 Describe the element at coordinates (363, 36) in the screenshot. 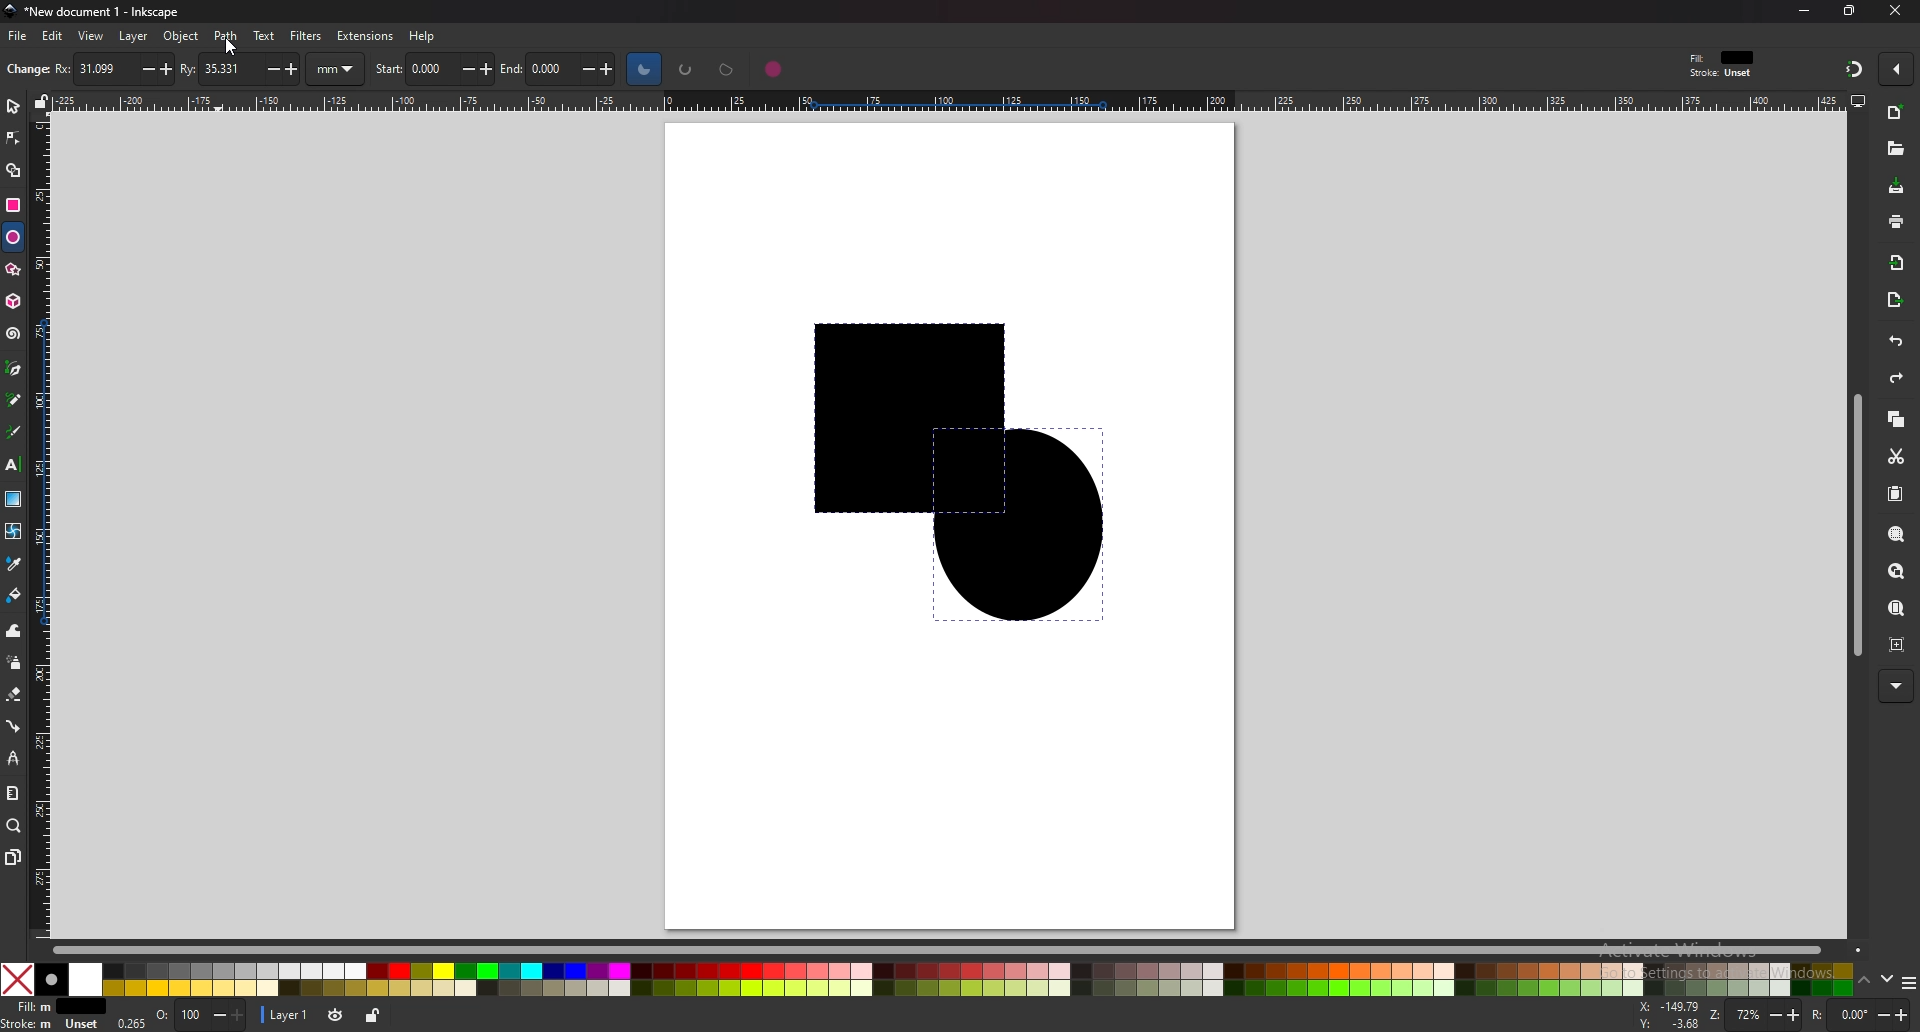

I see `extensions` at that location.